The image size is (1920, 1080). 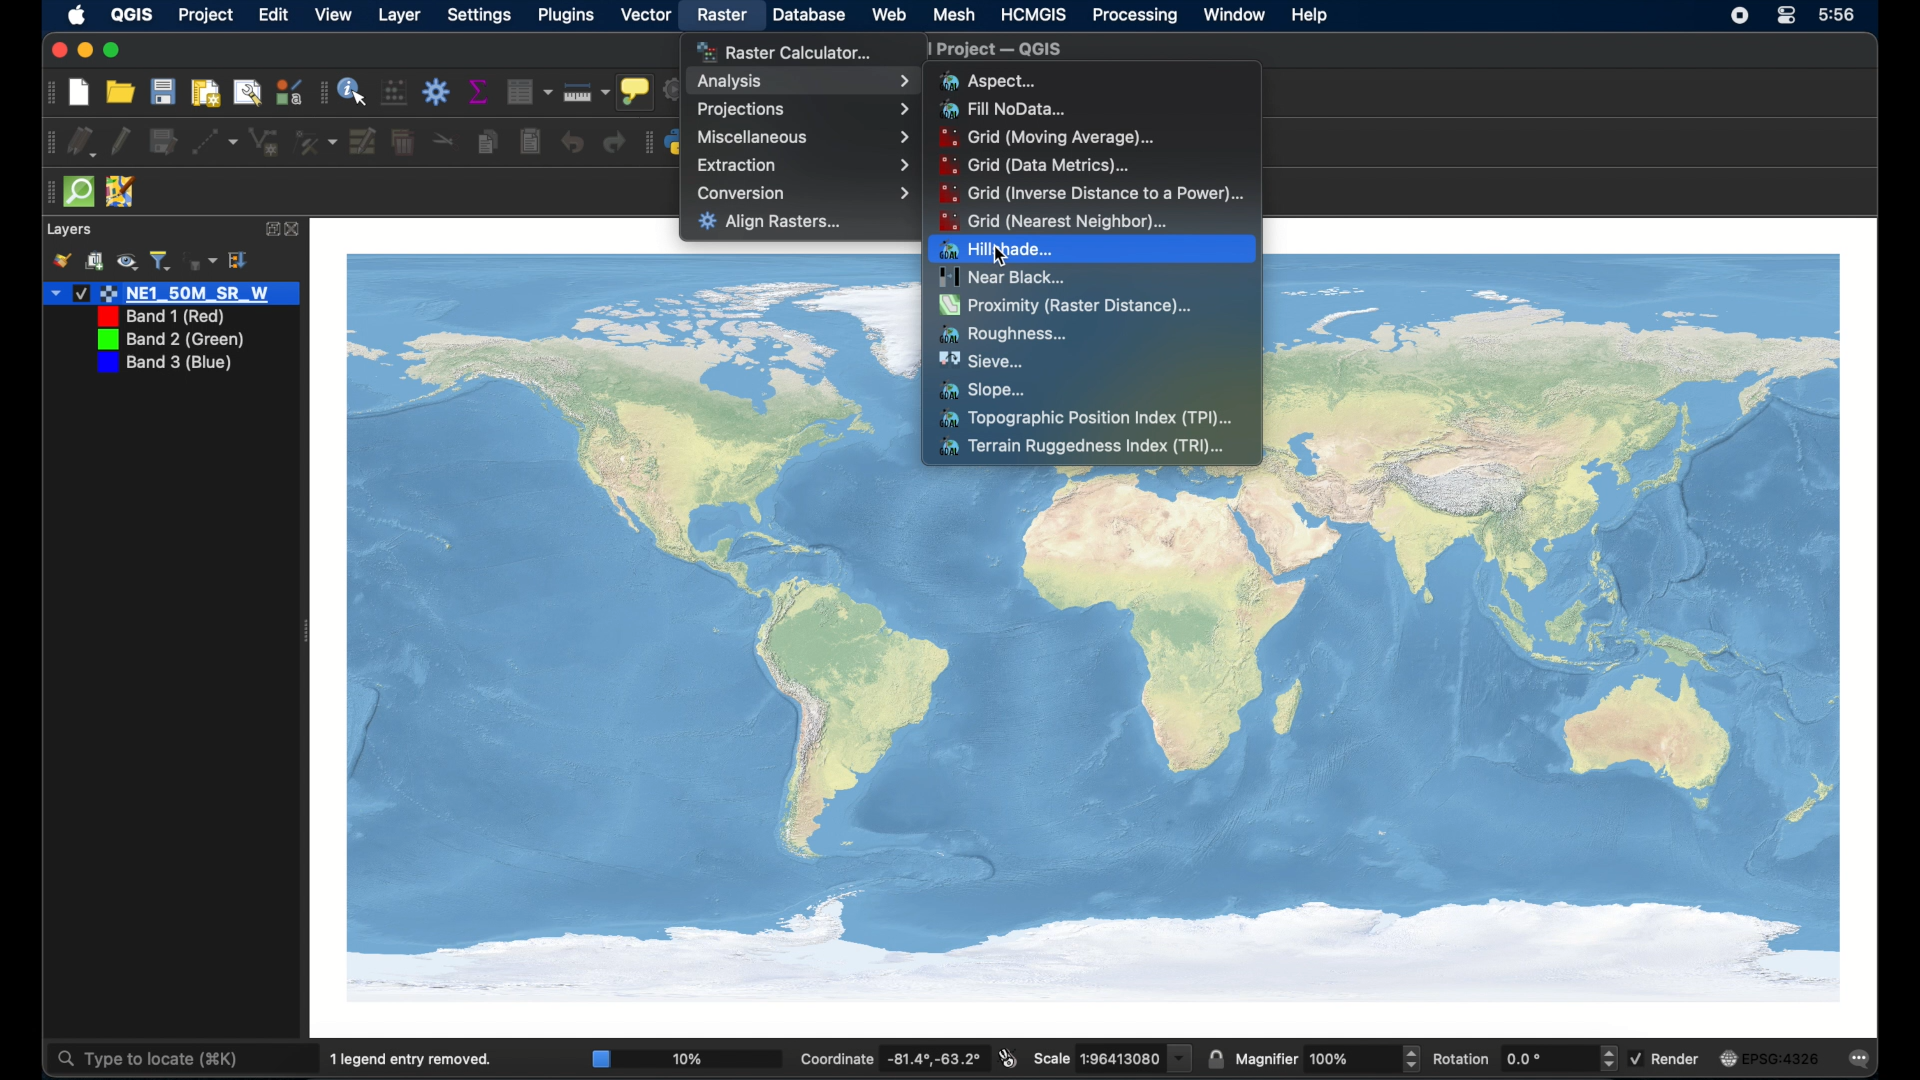 What do you see at coordinates (206, 16) in the screenshot?
I see `project` at bounding box center [206, 16].